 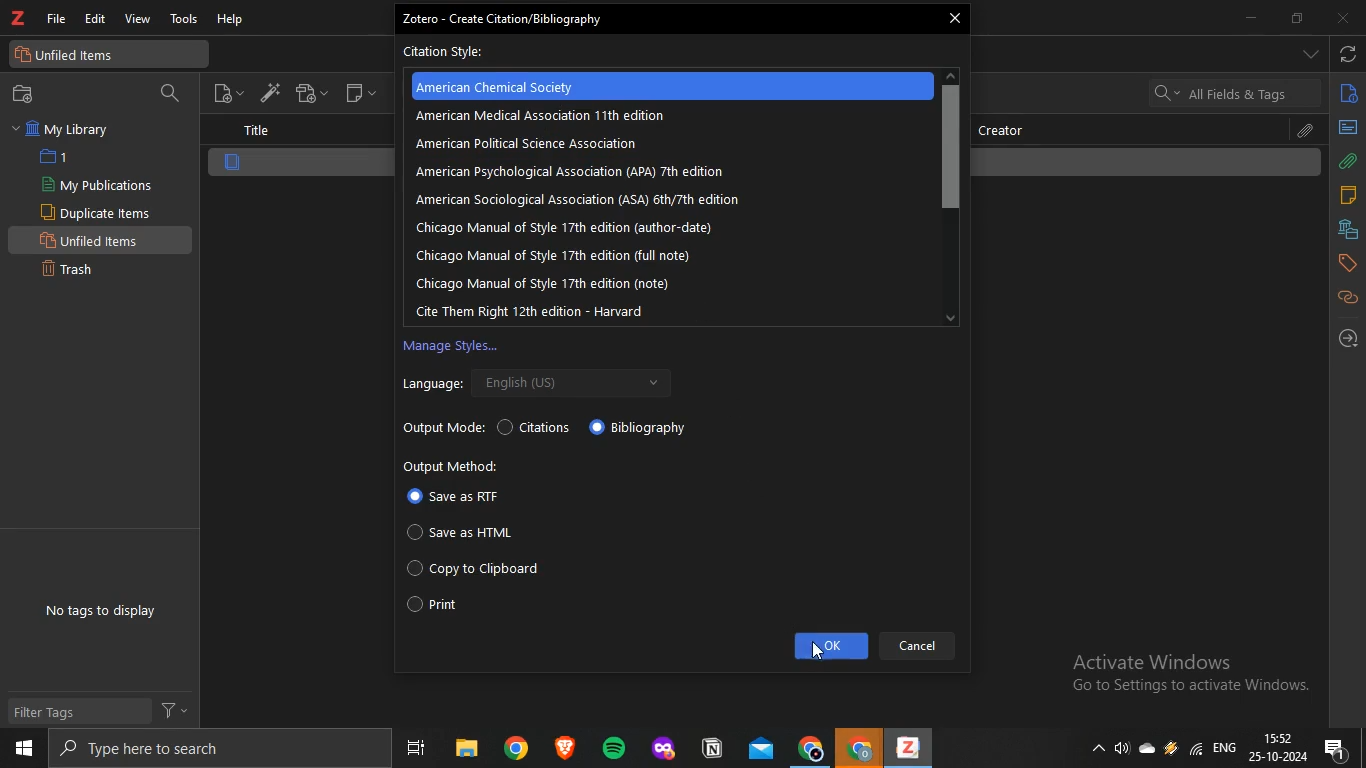 I want to click on filter collection, so click(x=172, y=94).